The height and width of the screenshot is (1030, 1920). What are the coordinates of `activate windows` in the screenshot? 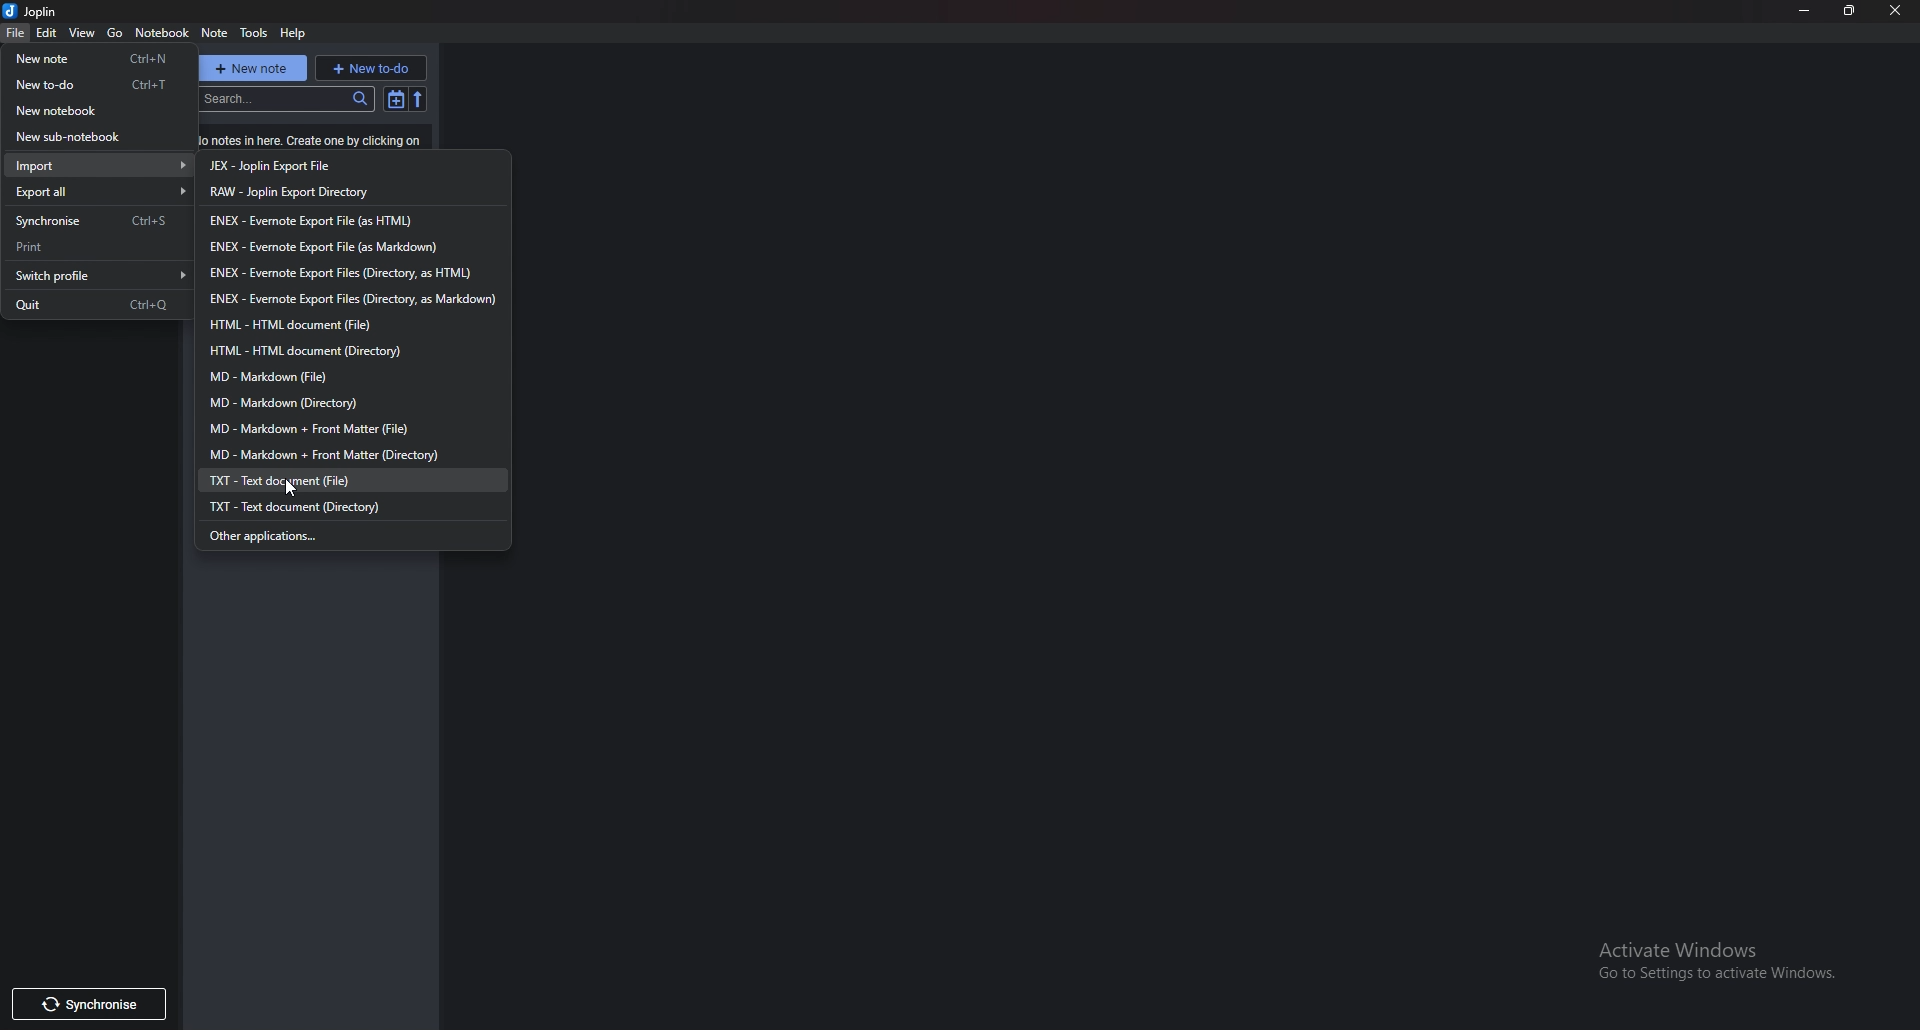 It's located at (1719, 957).